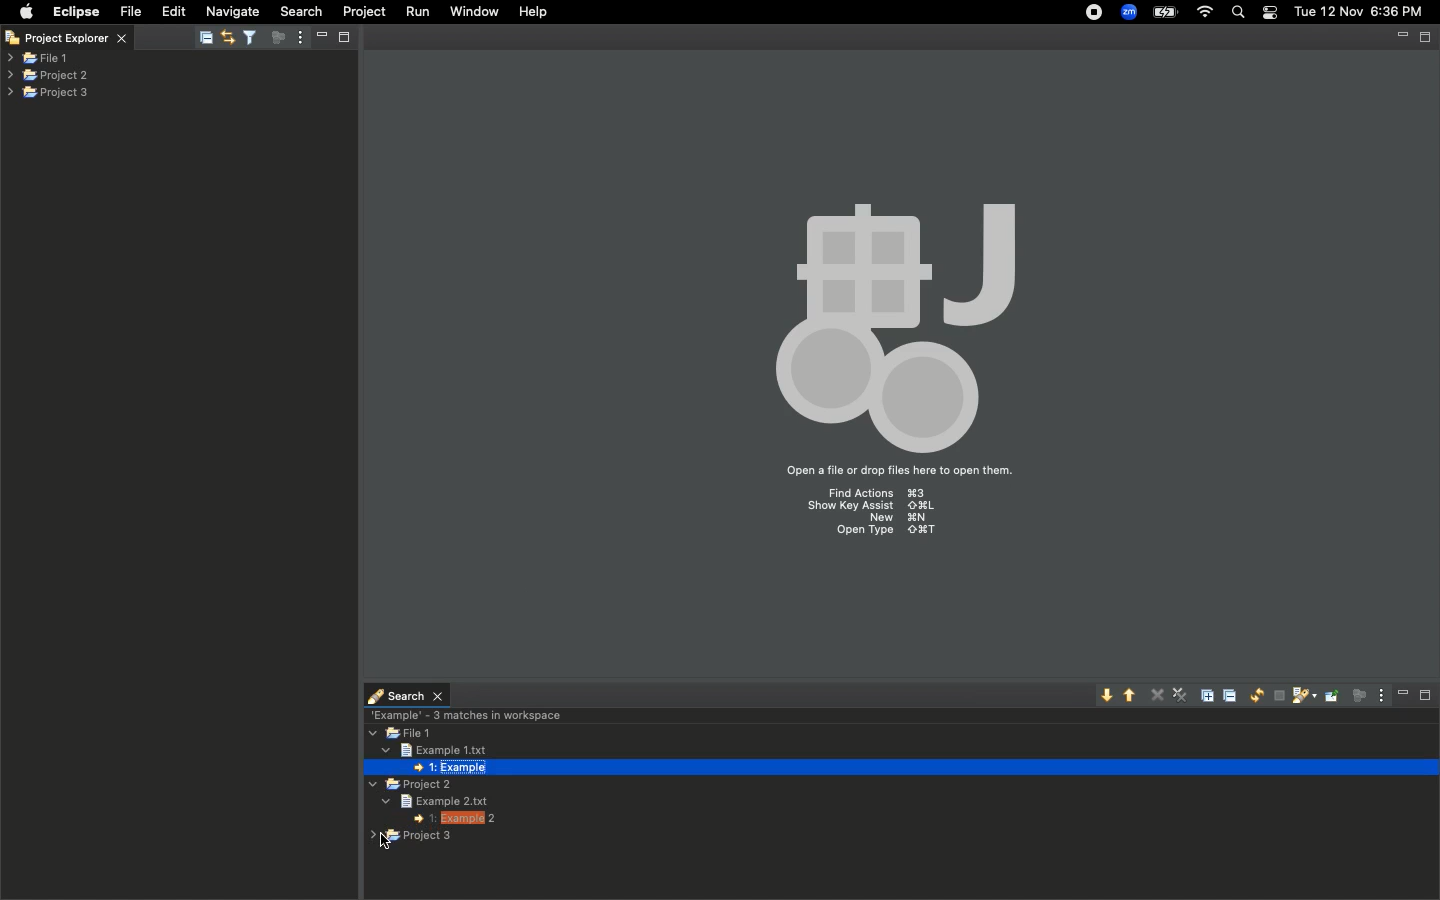  What do you see at coordinates (1402, 38) in the screenshot?
I see `minimize` at bounding box center [1402, 38].